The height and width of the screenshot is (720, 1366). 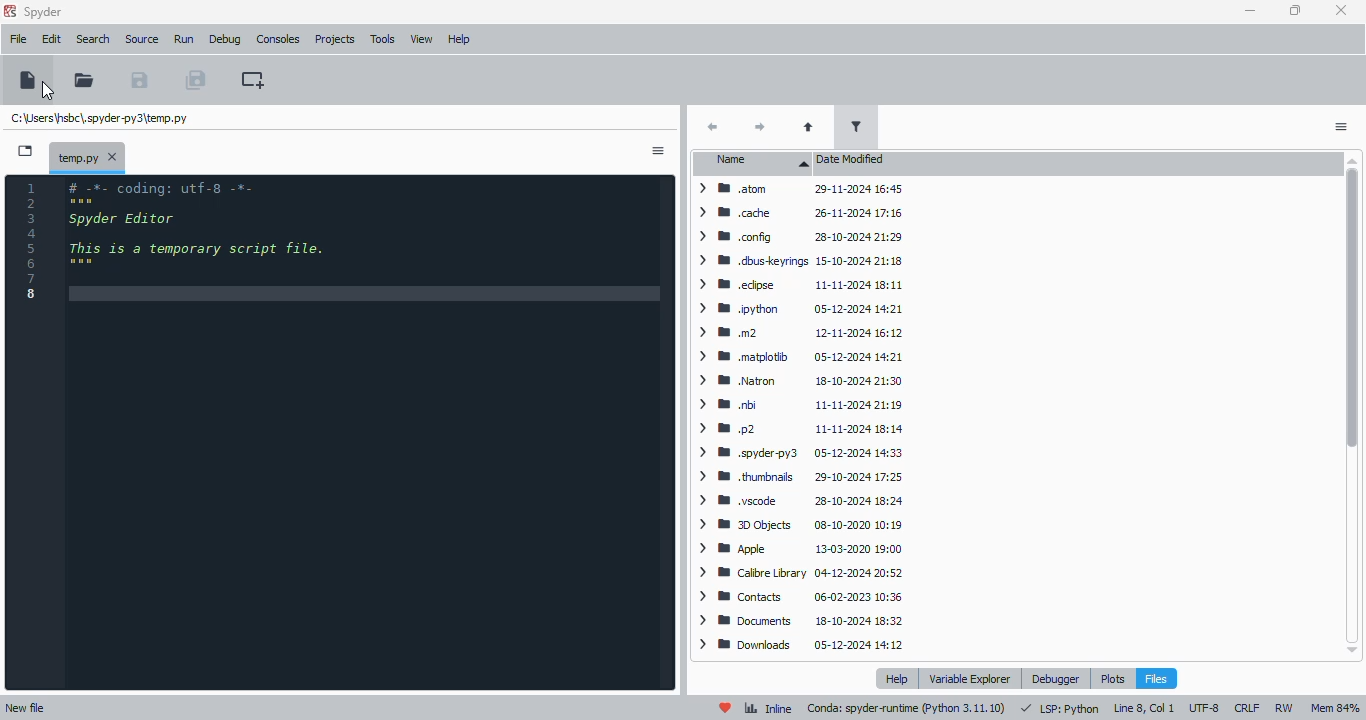 What do you see at coordinates (139, 79) in the screenshot?
I see `save file` at bounding box center [139, 79].